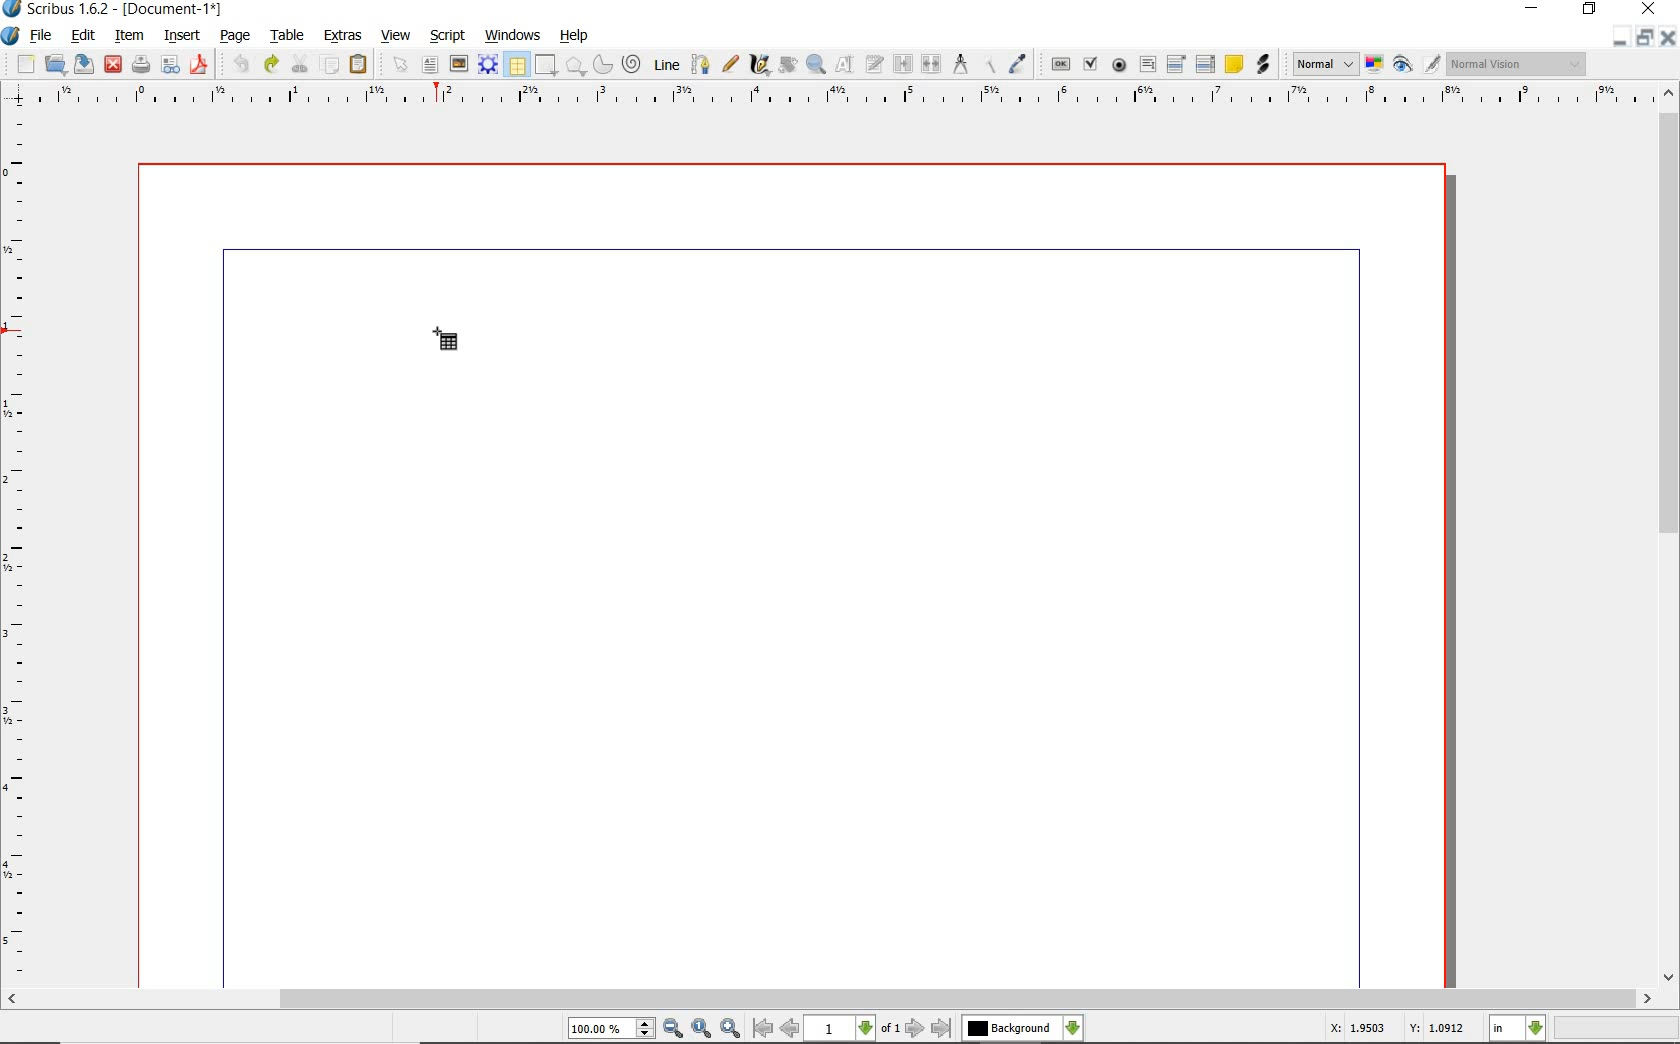  Describe the element at coordinates (933, 64) in the screenshot. I see `unlink text frames` at that location.